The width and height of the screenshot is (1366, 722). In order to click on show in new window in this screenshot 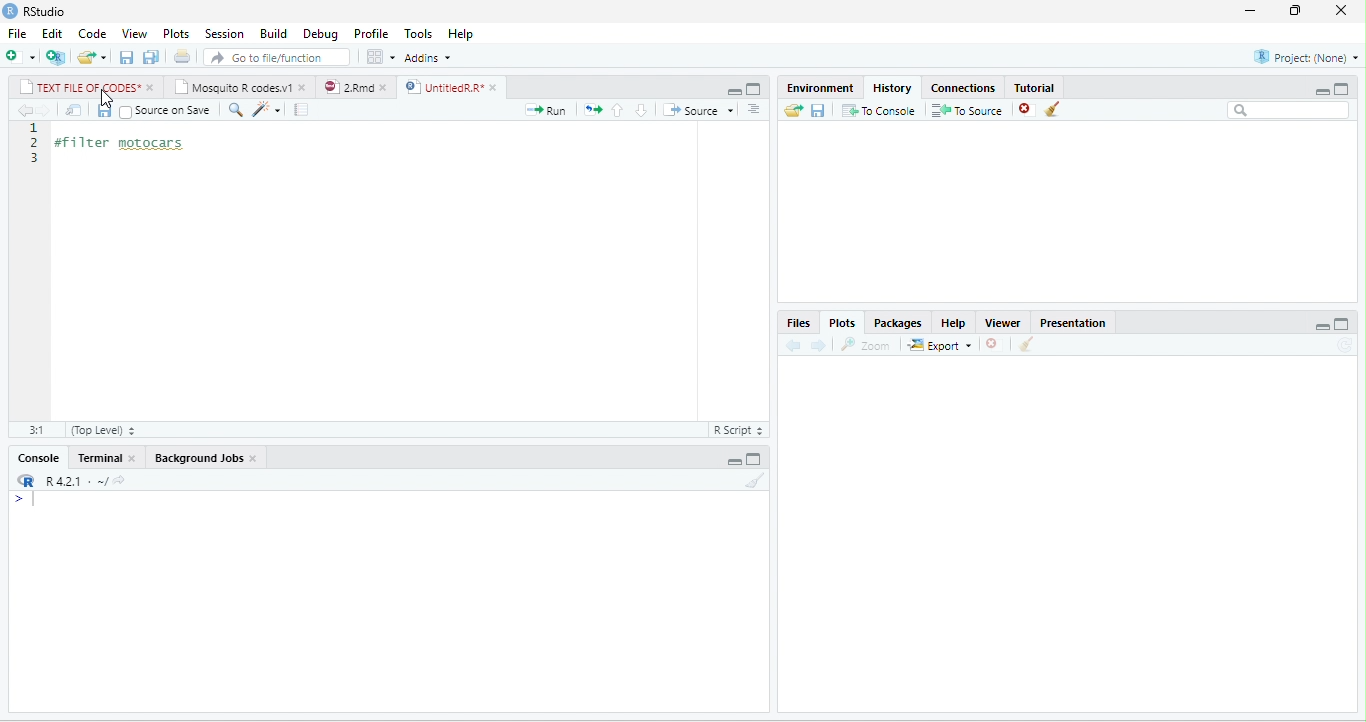, I will do `click(74, 110)`.